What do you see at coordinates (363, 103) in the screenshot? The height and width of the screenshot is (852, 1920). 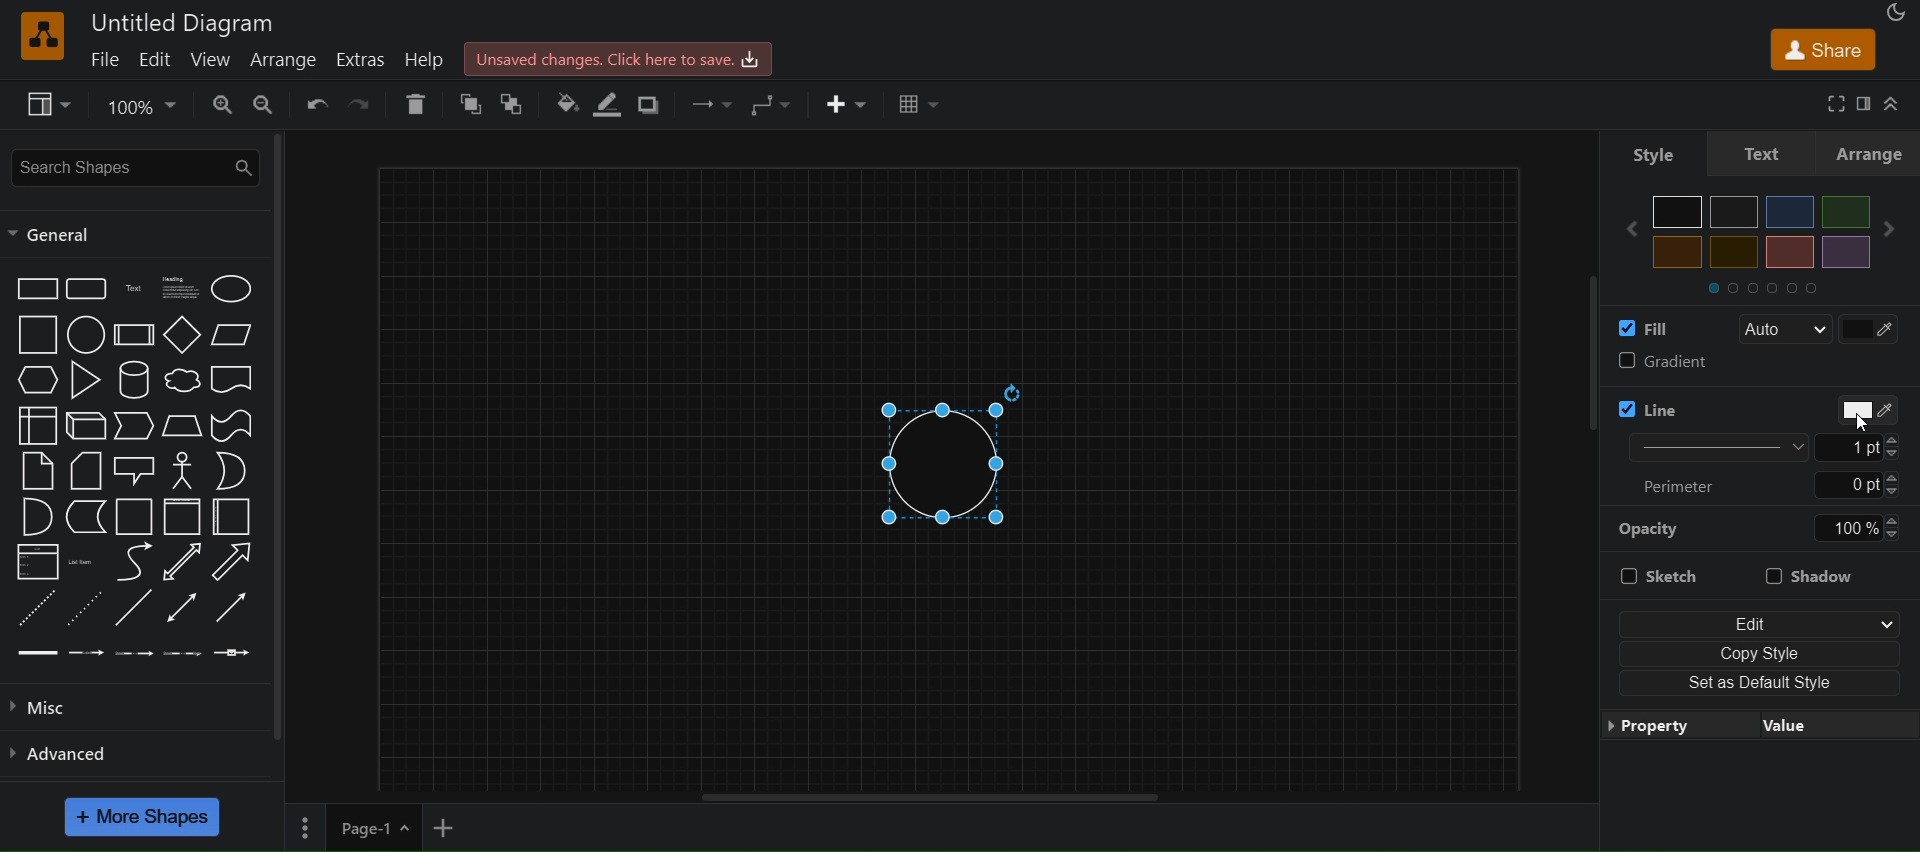 I see `redo` at bounding box center [363, 103].